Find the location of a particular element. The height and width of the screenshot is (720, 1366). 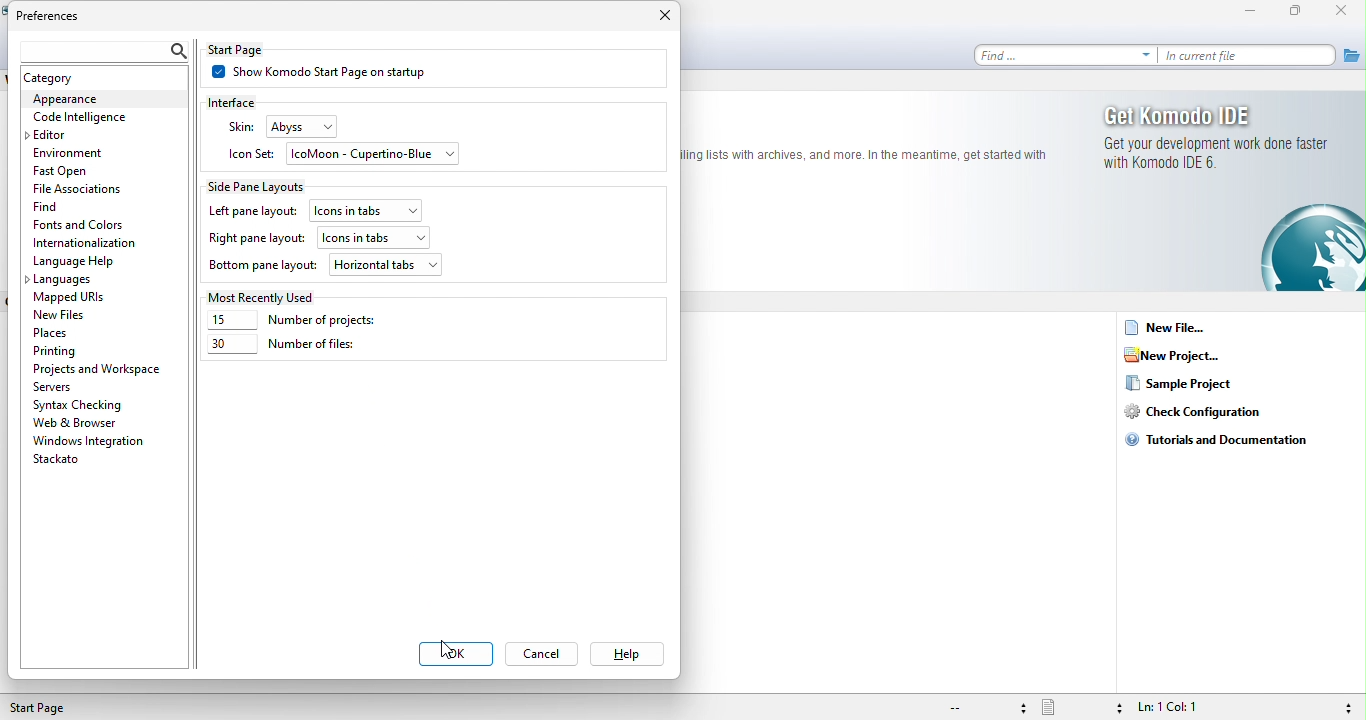

printing is located at coordinates (59, 351).